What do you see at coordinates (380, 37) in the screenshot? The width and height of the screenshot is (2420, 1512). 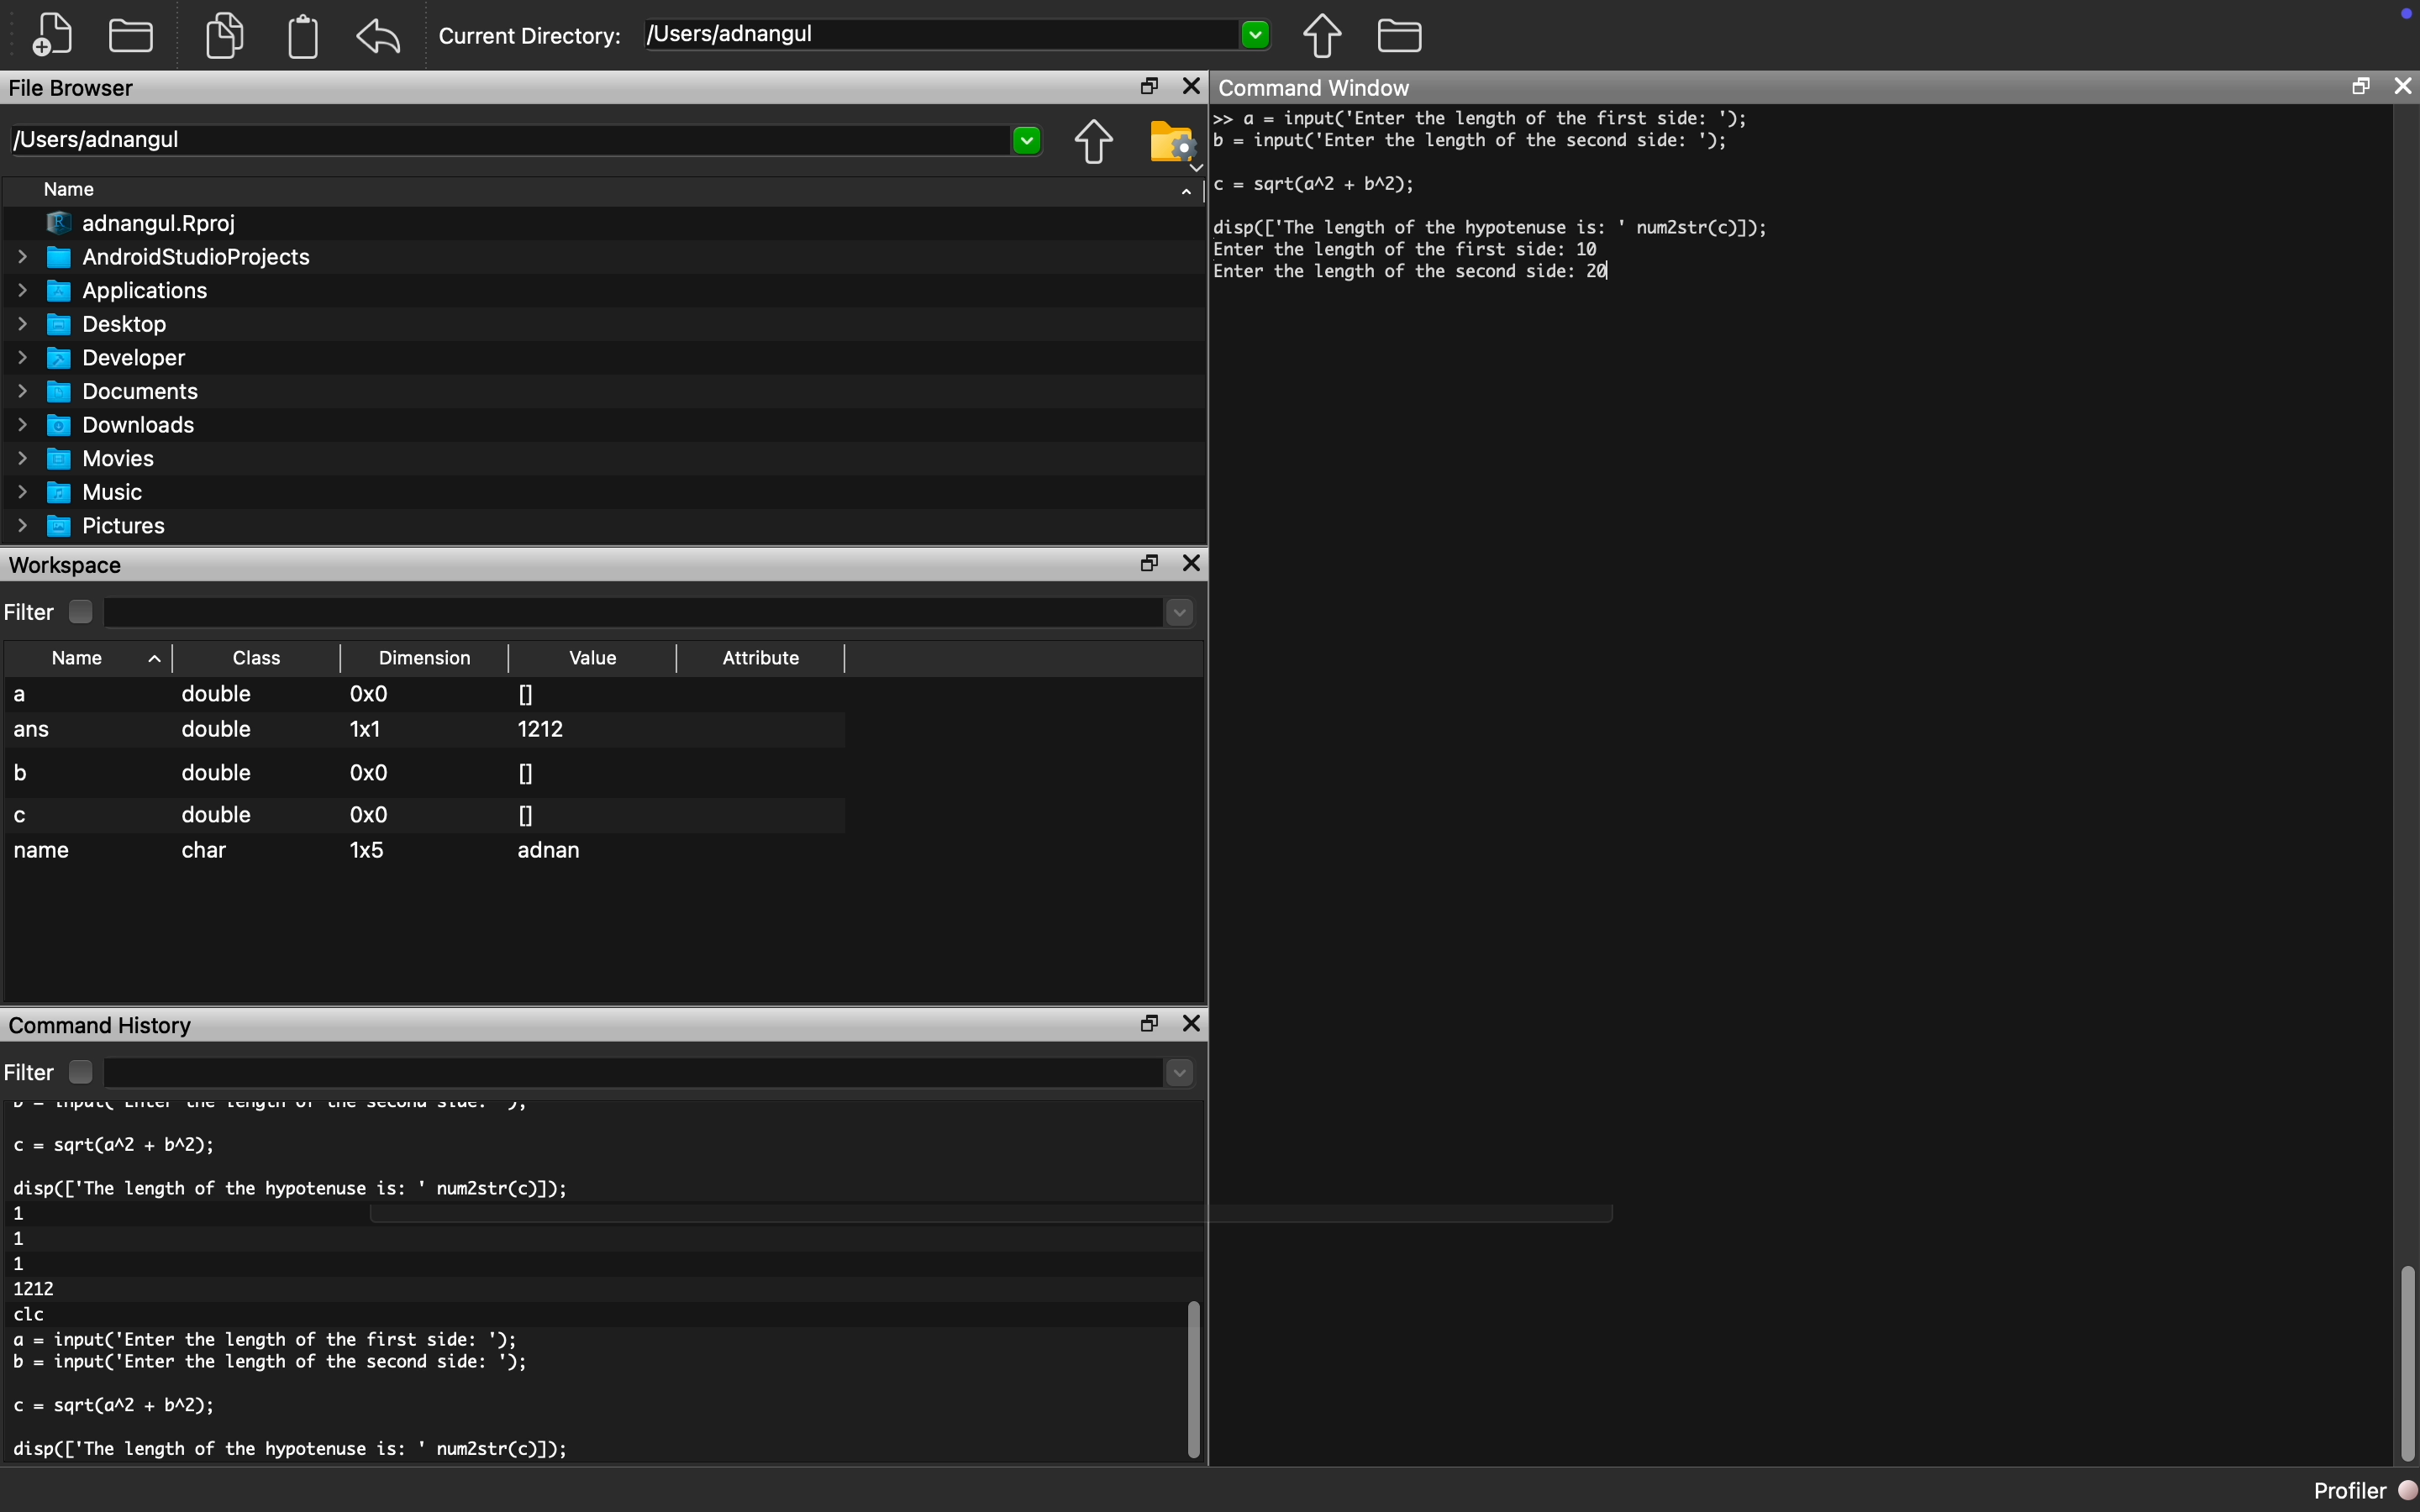 I see `undo` at bounding box center [380, 37].